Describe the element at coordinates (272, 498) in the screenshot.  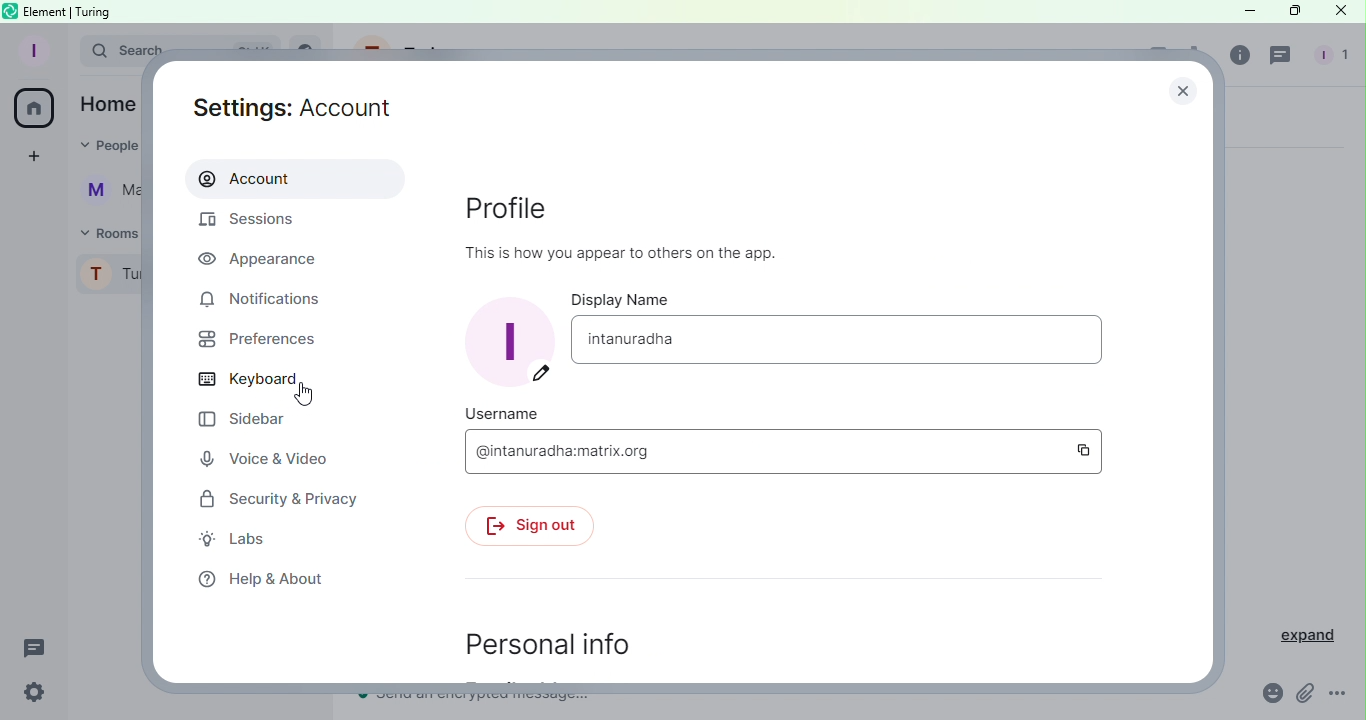
I see `Security and privacy` at that location.